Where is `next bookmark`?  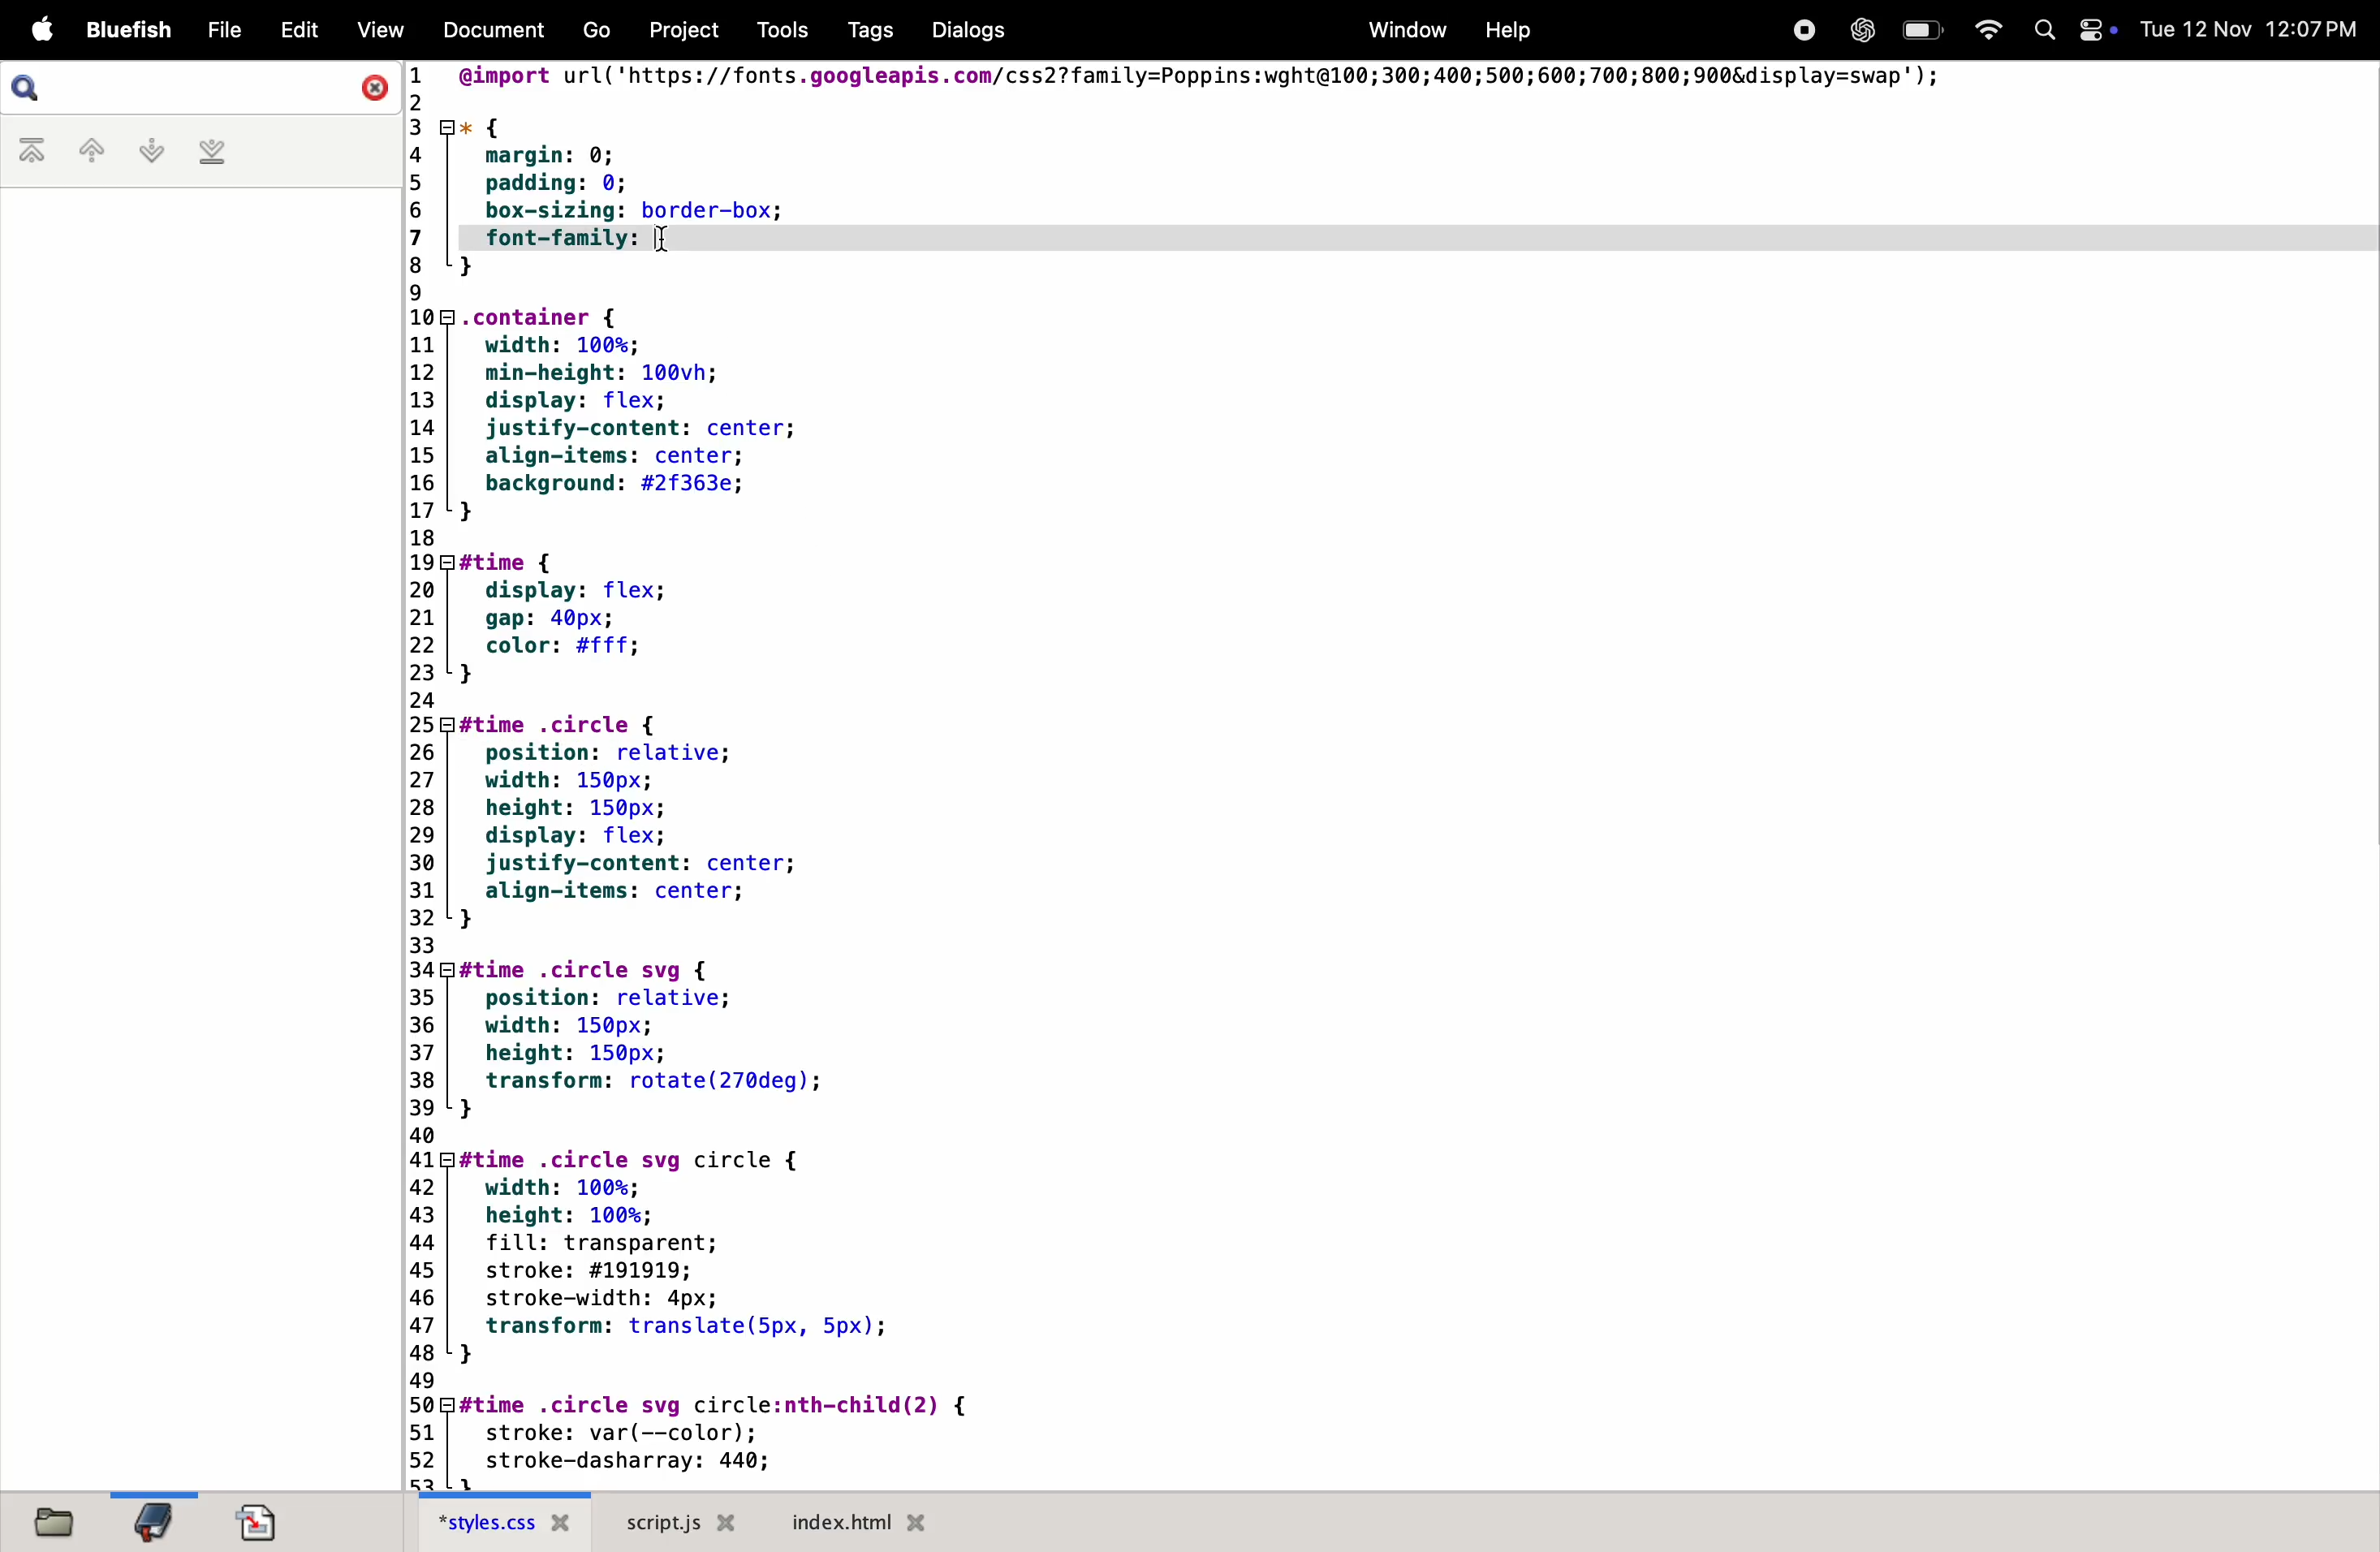
next bookmark is located at coordinates (142, 150).